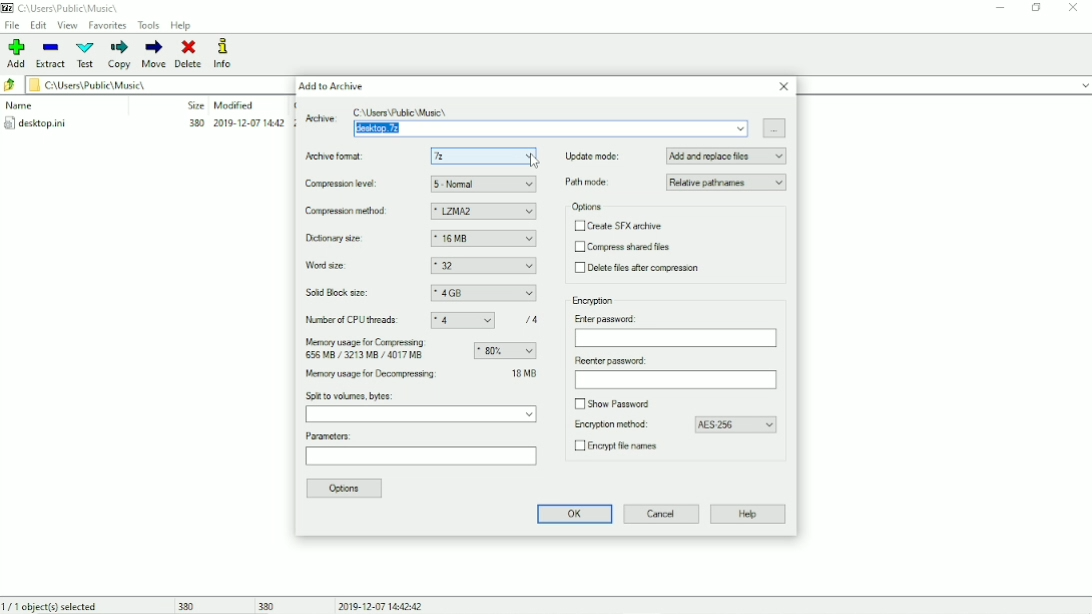  Describe the element at coordinates (86, 55) in the screenshot. I see `Test` at that location.